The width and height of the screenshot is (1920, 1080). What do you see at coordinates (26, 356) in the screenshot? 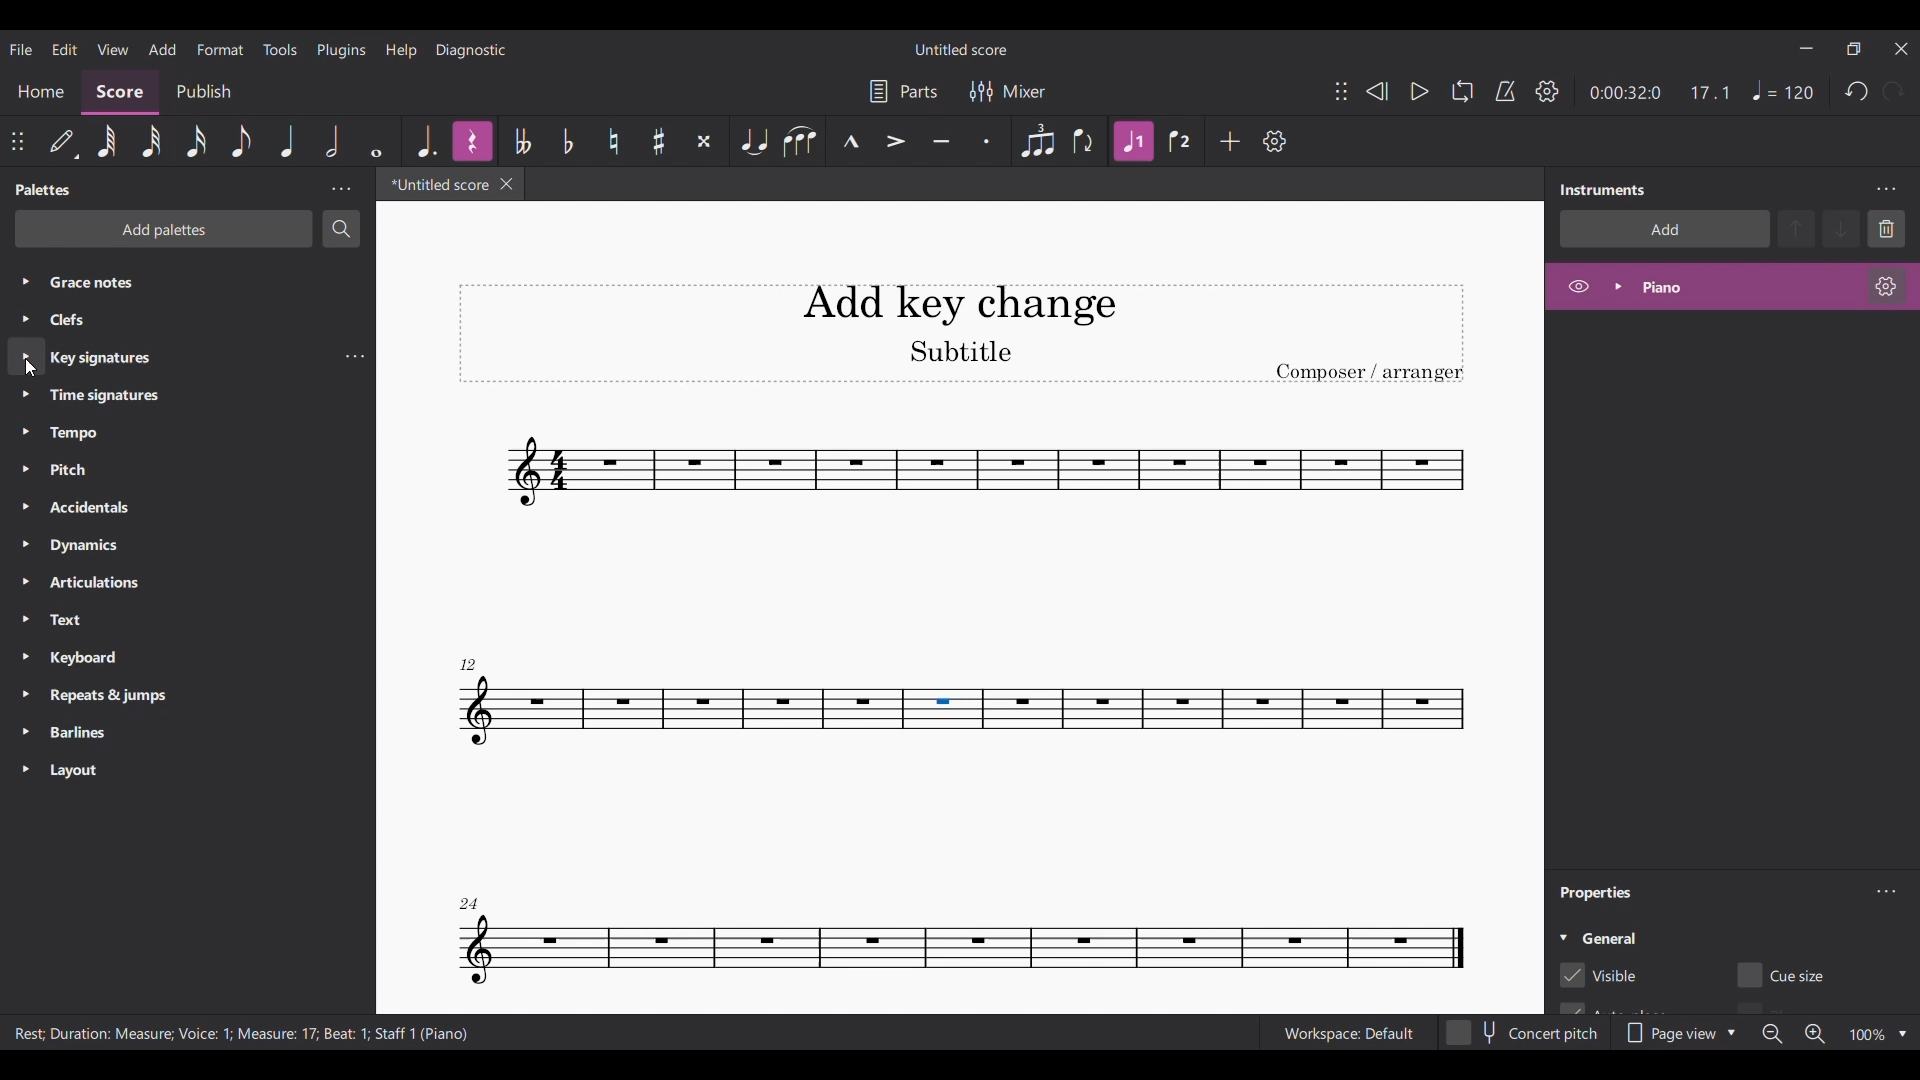
I see `Current selection highlighted` at bounding box center [26, 356].